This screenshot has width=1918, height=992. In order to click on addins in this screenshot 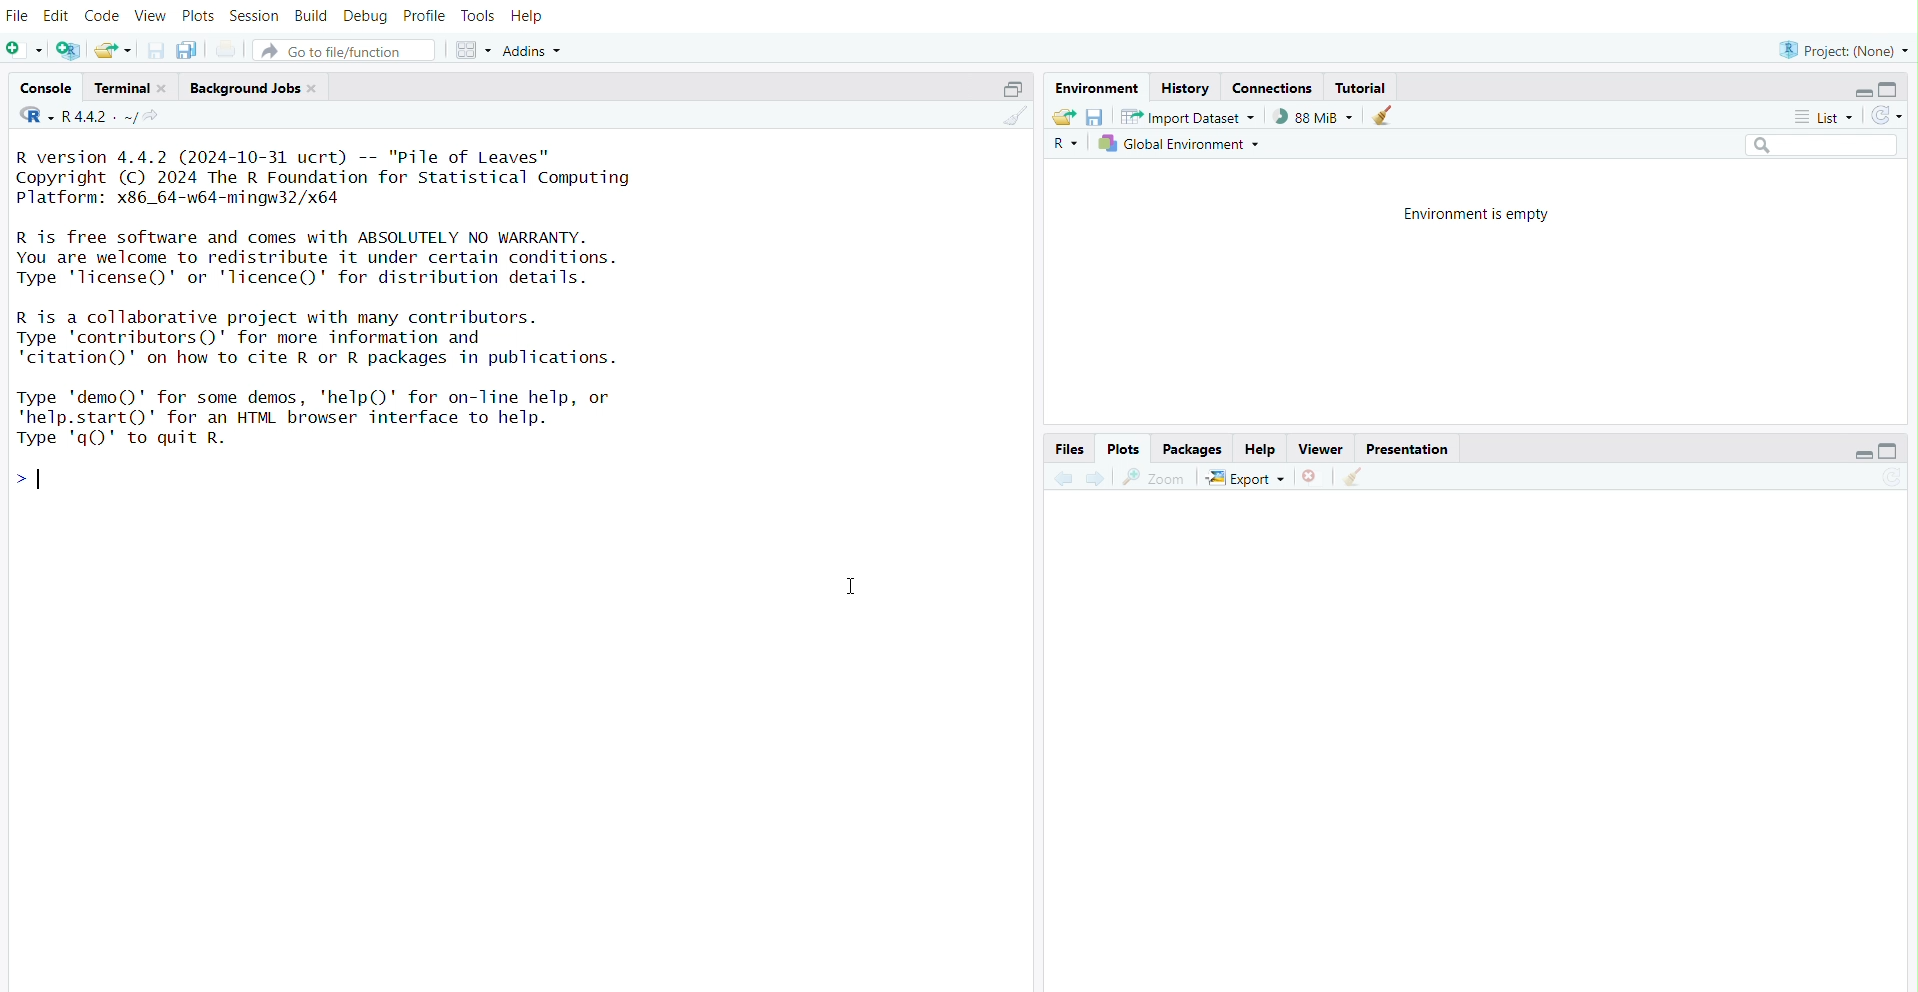, I will do `click(537, 48)`.